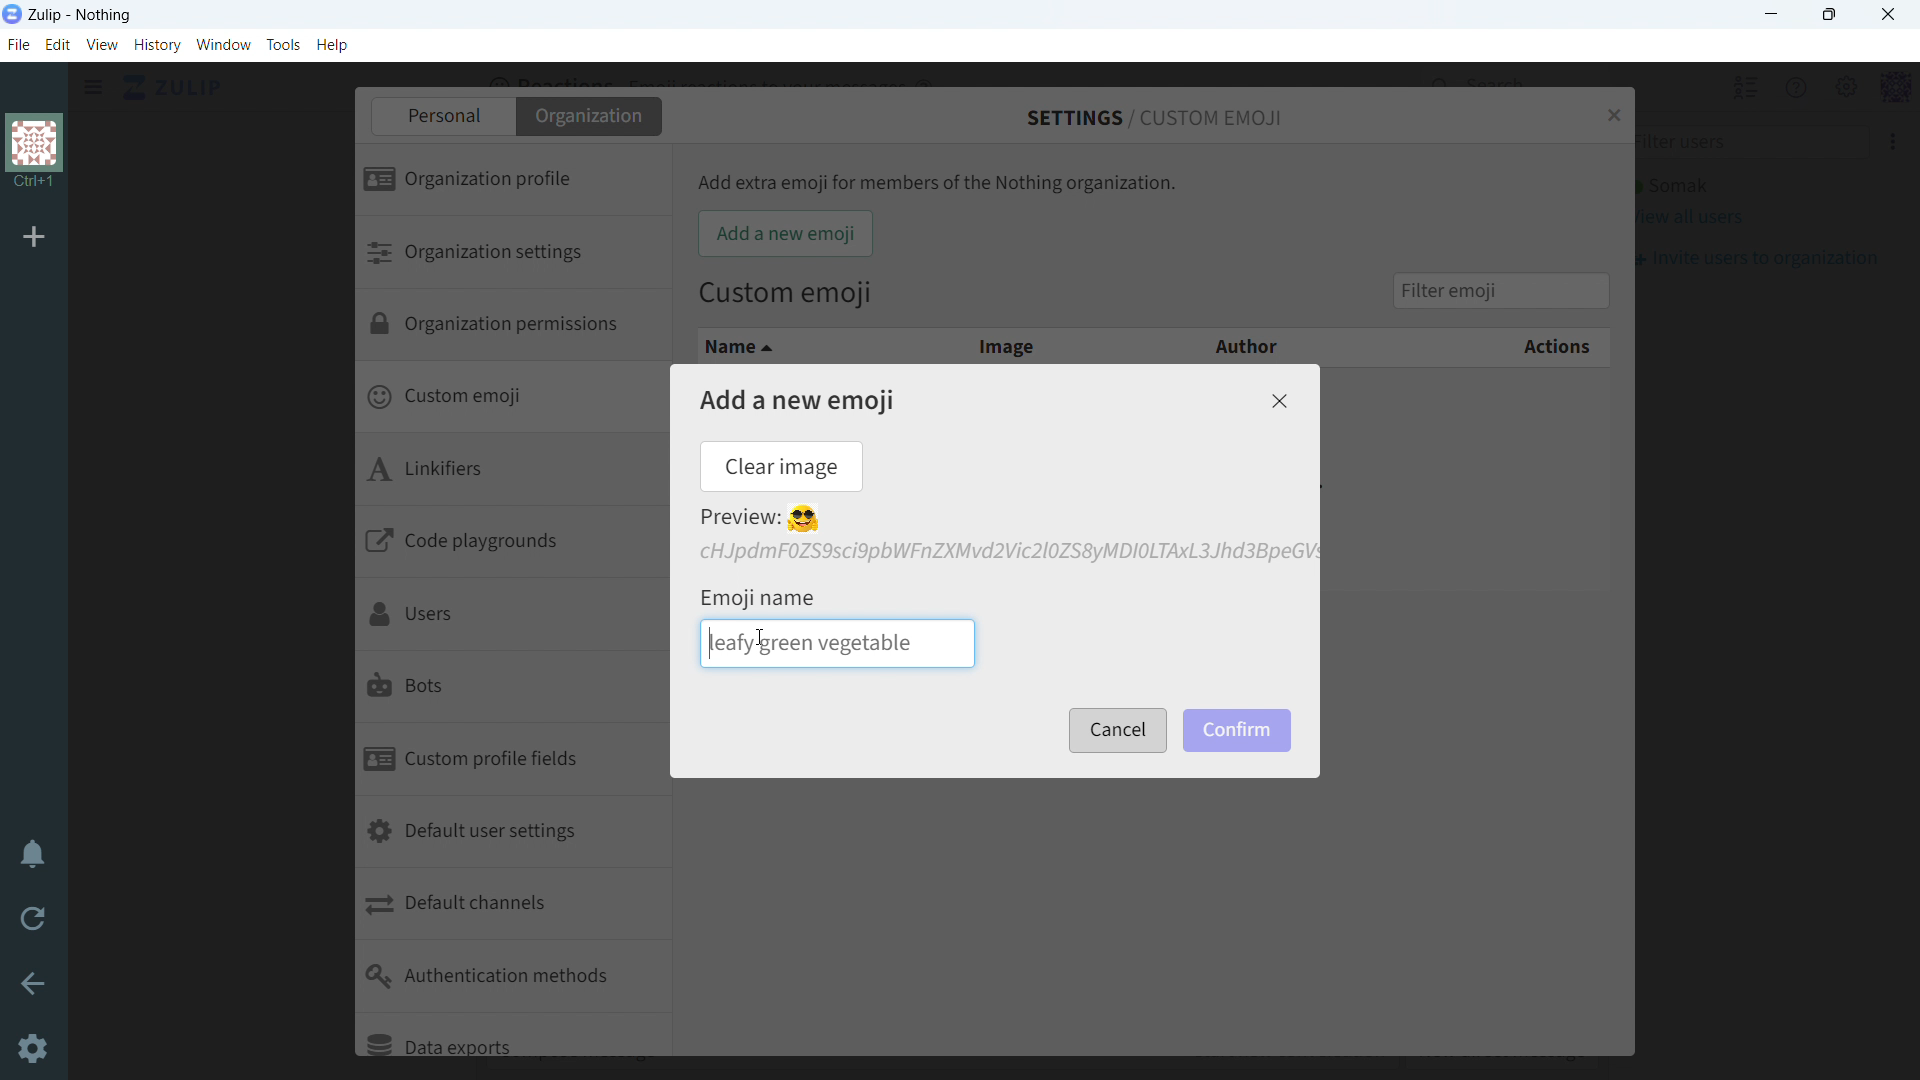 The width and height of the screenshot is (1920, 1080). Describe the element at coordinates (1156, 117) in the screenshot. I see `settings/custom emoji` at that location.